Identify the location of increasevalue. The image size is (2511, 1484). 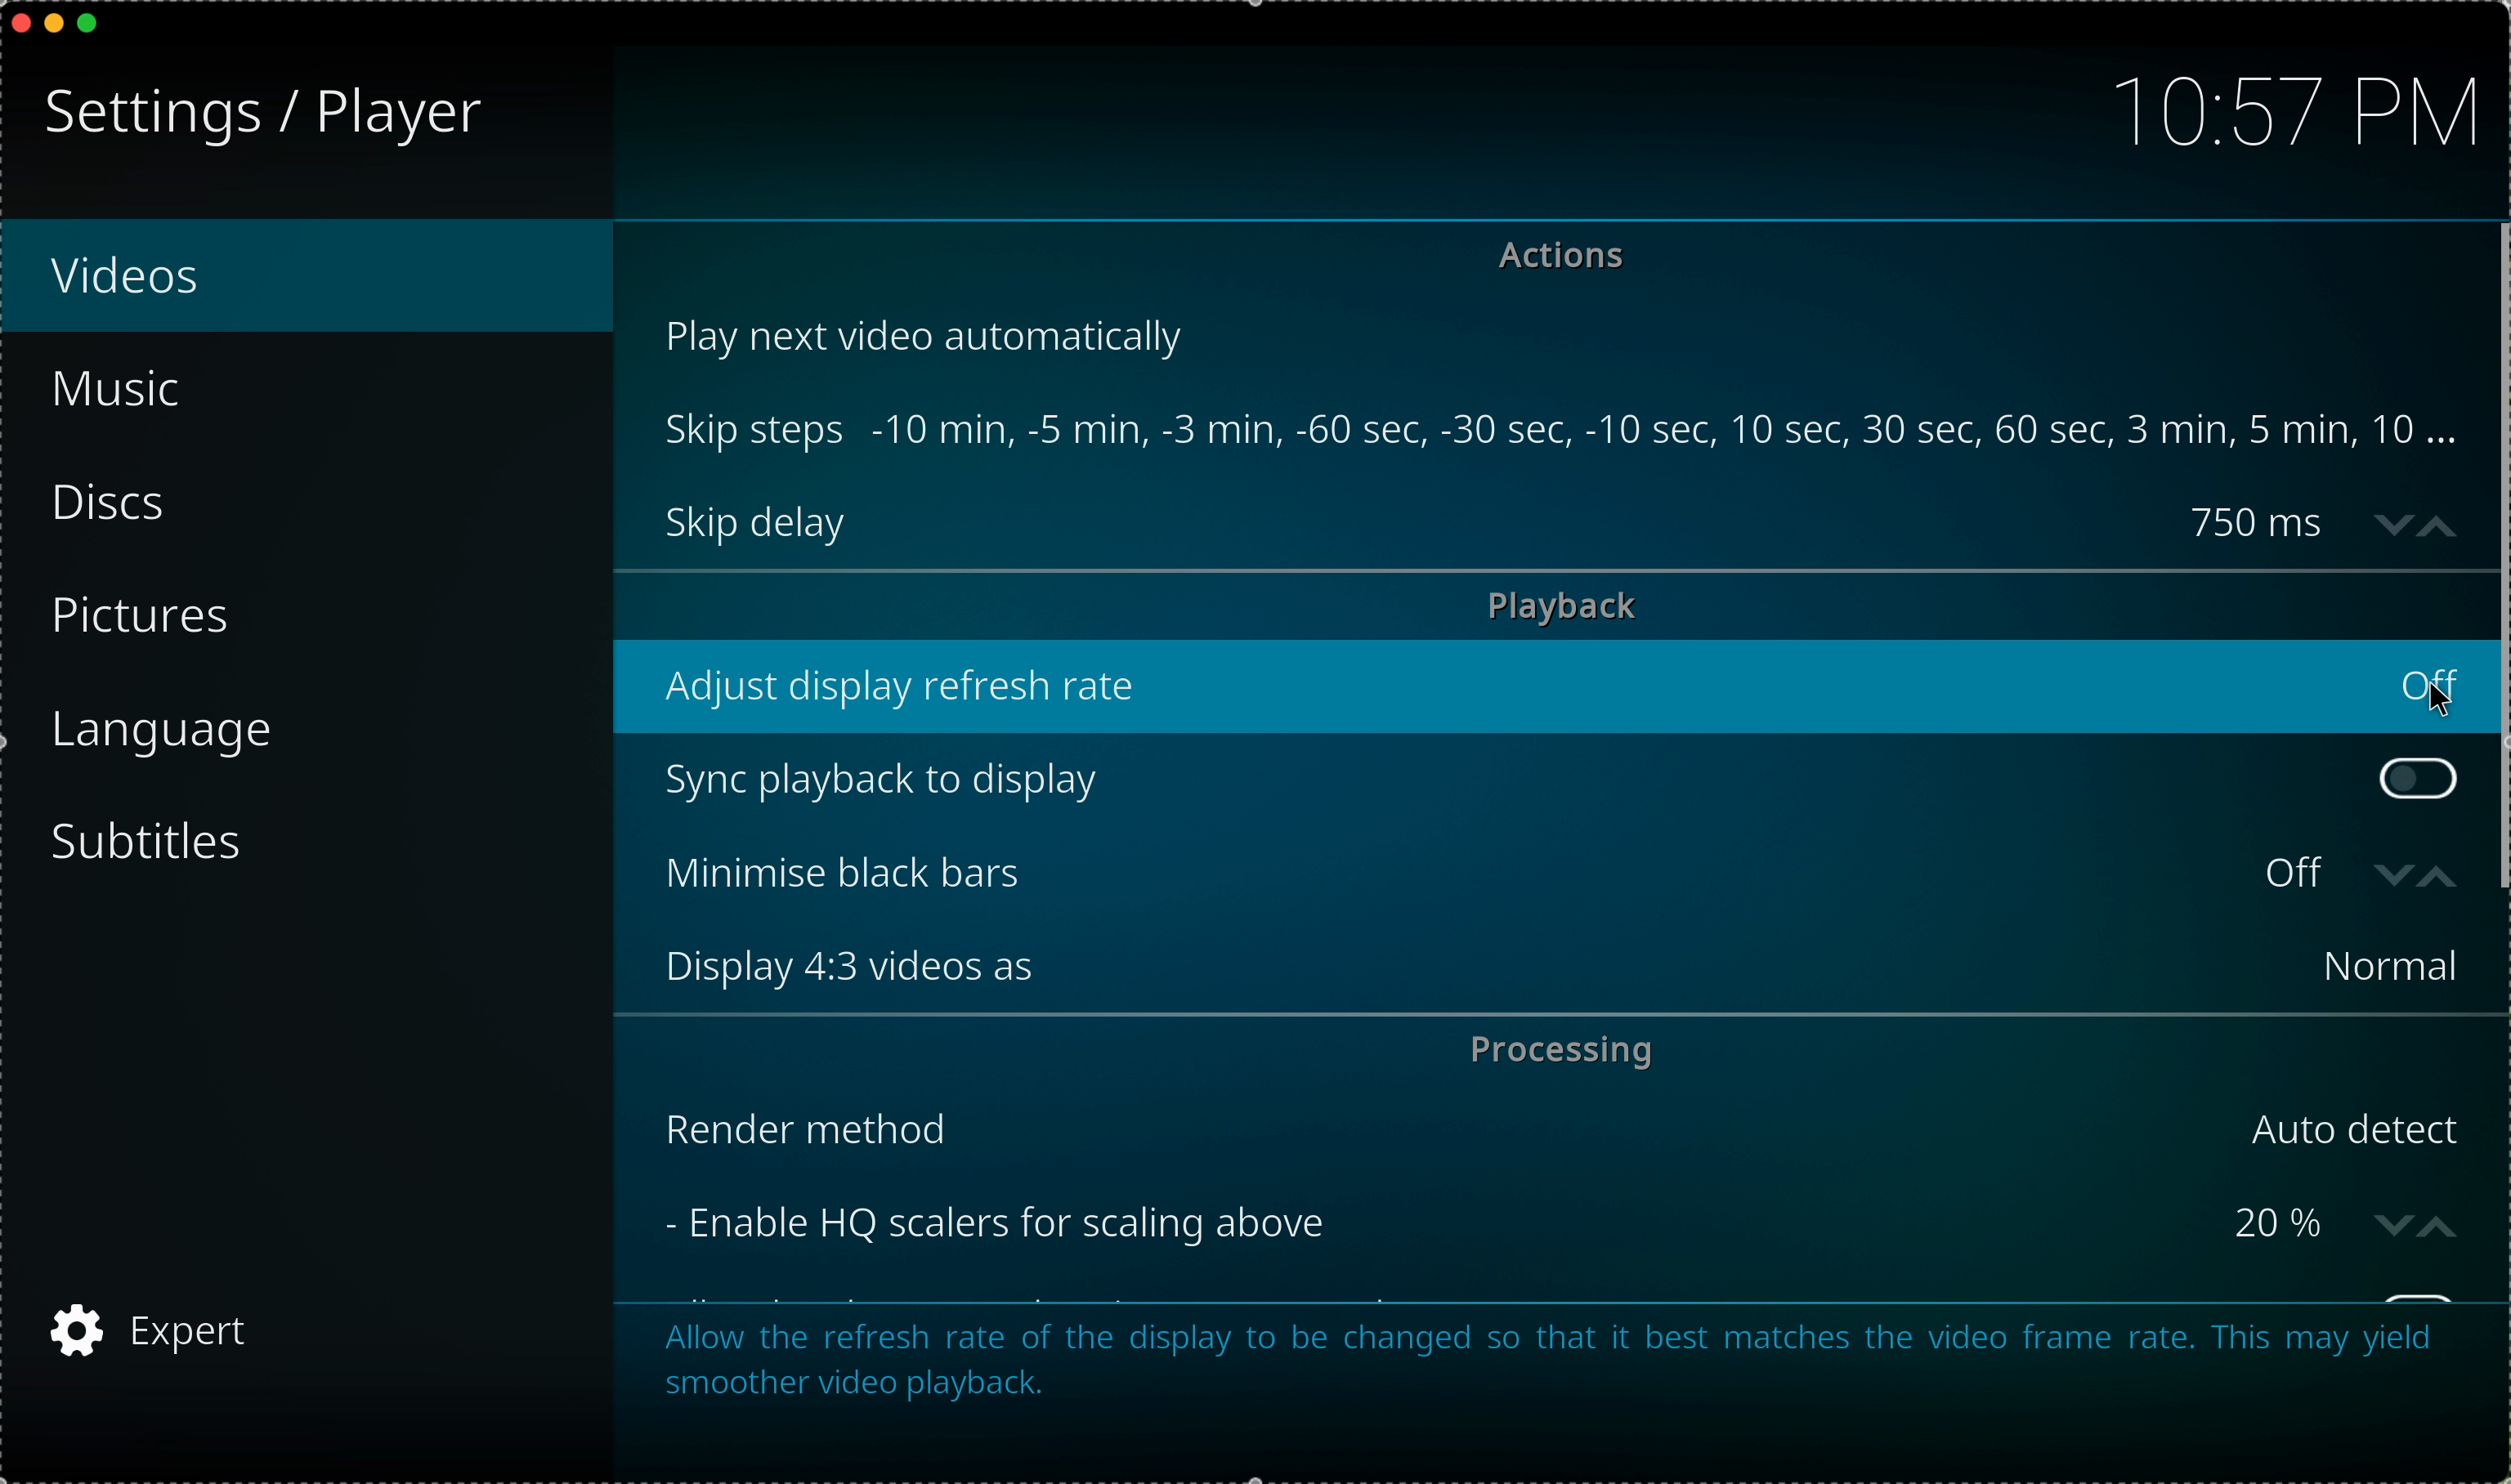
(2443, 876).